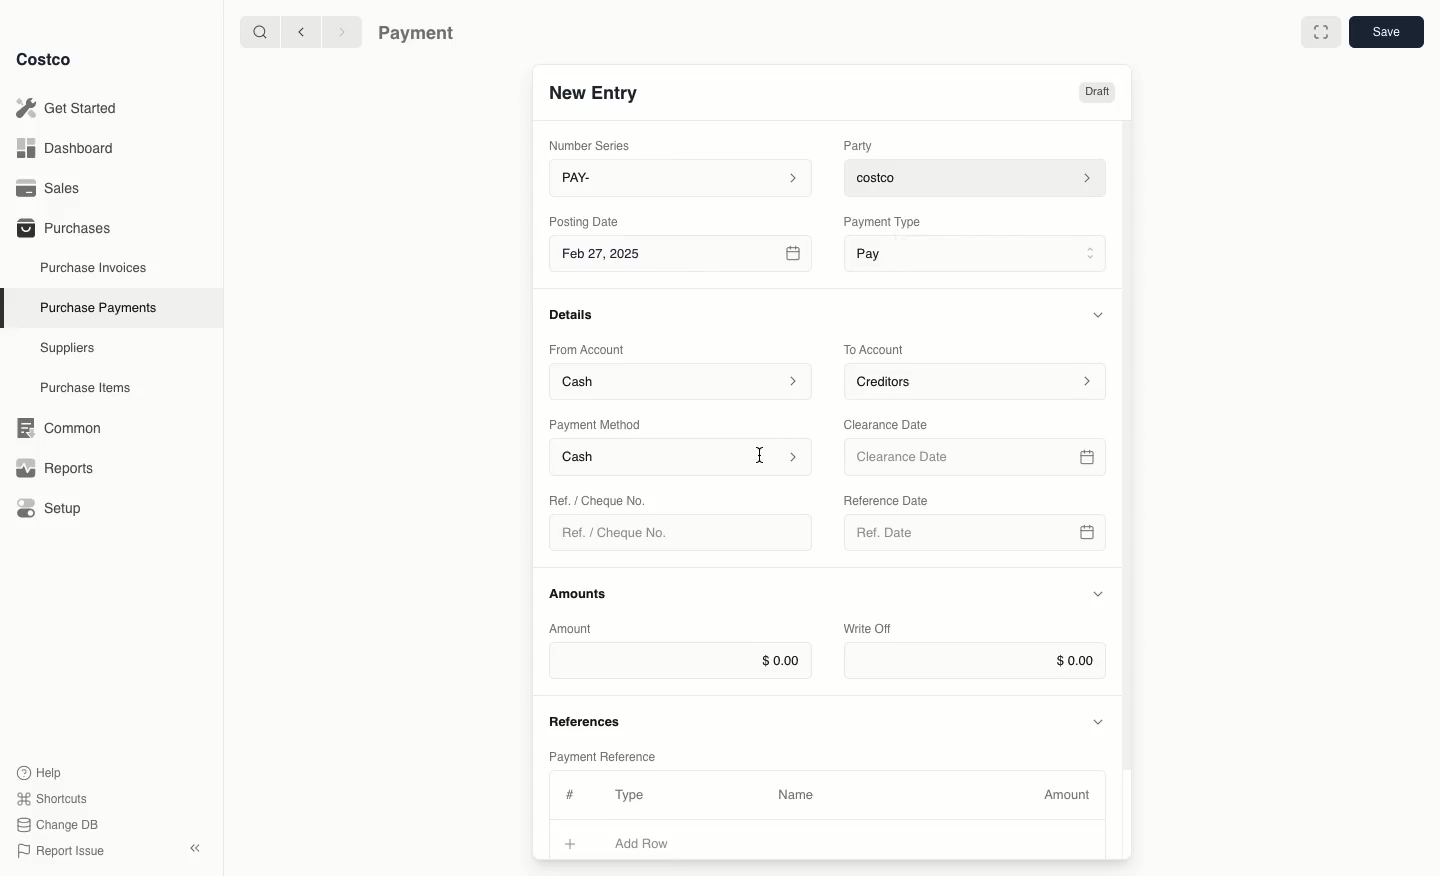 The width and height of the screenshot is (1440, 876). What do you see at coordinates (1100, 720) in the screenshot?
I see `Hide` at bounding box center [1100, 720].